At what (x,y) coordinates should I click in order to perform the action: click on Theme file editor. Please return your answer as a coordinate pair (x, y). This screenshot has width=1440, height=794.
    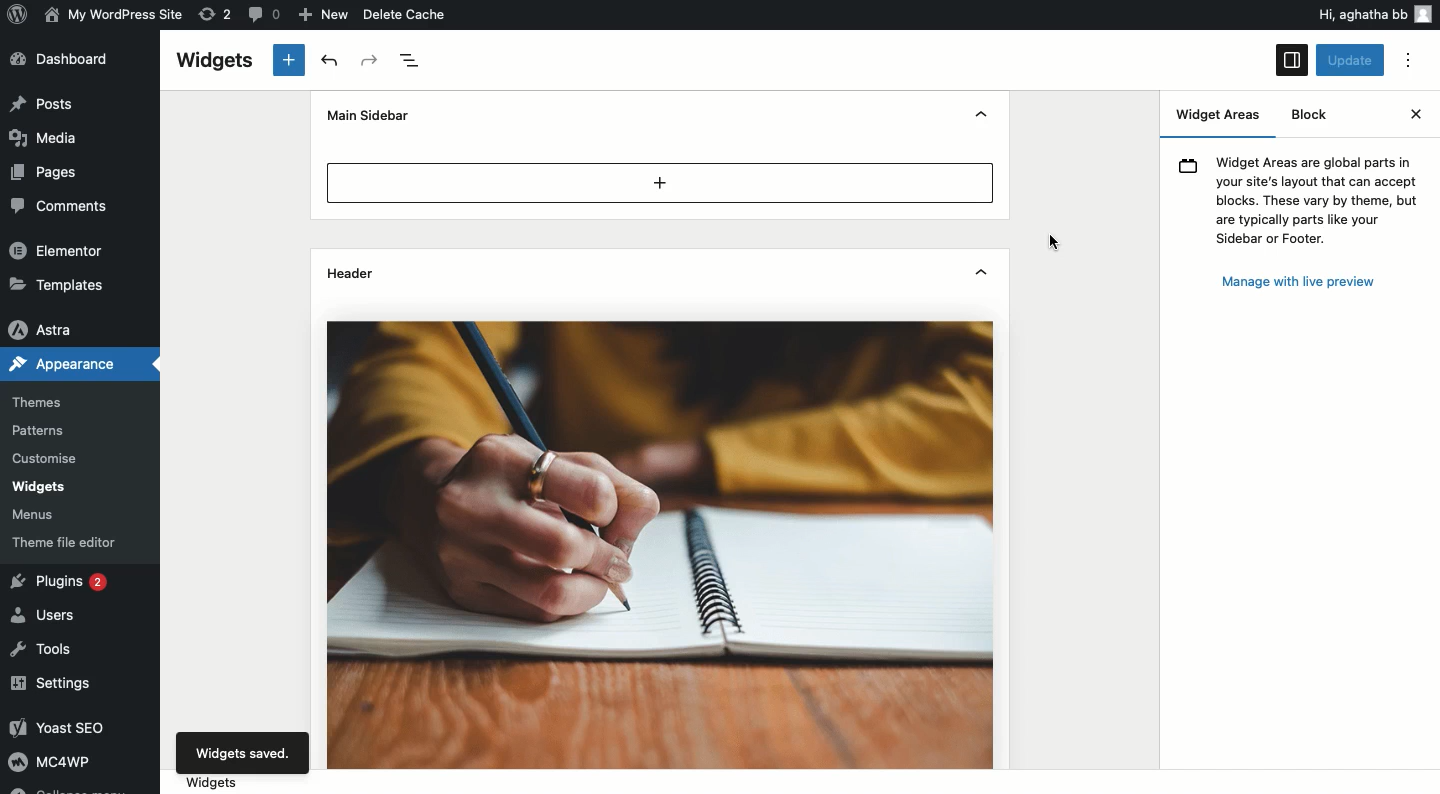
    Looking at the image, I should click on (69, 542).